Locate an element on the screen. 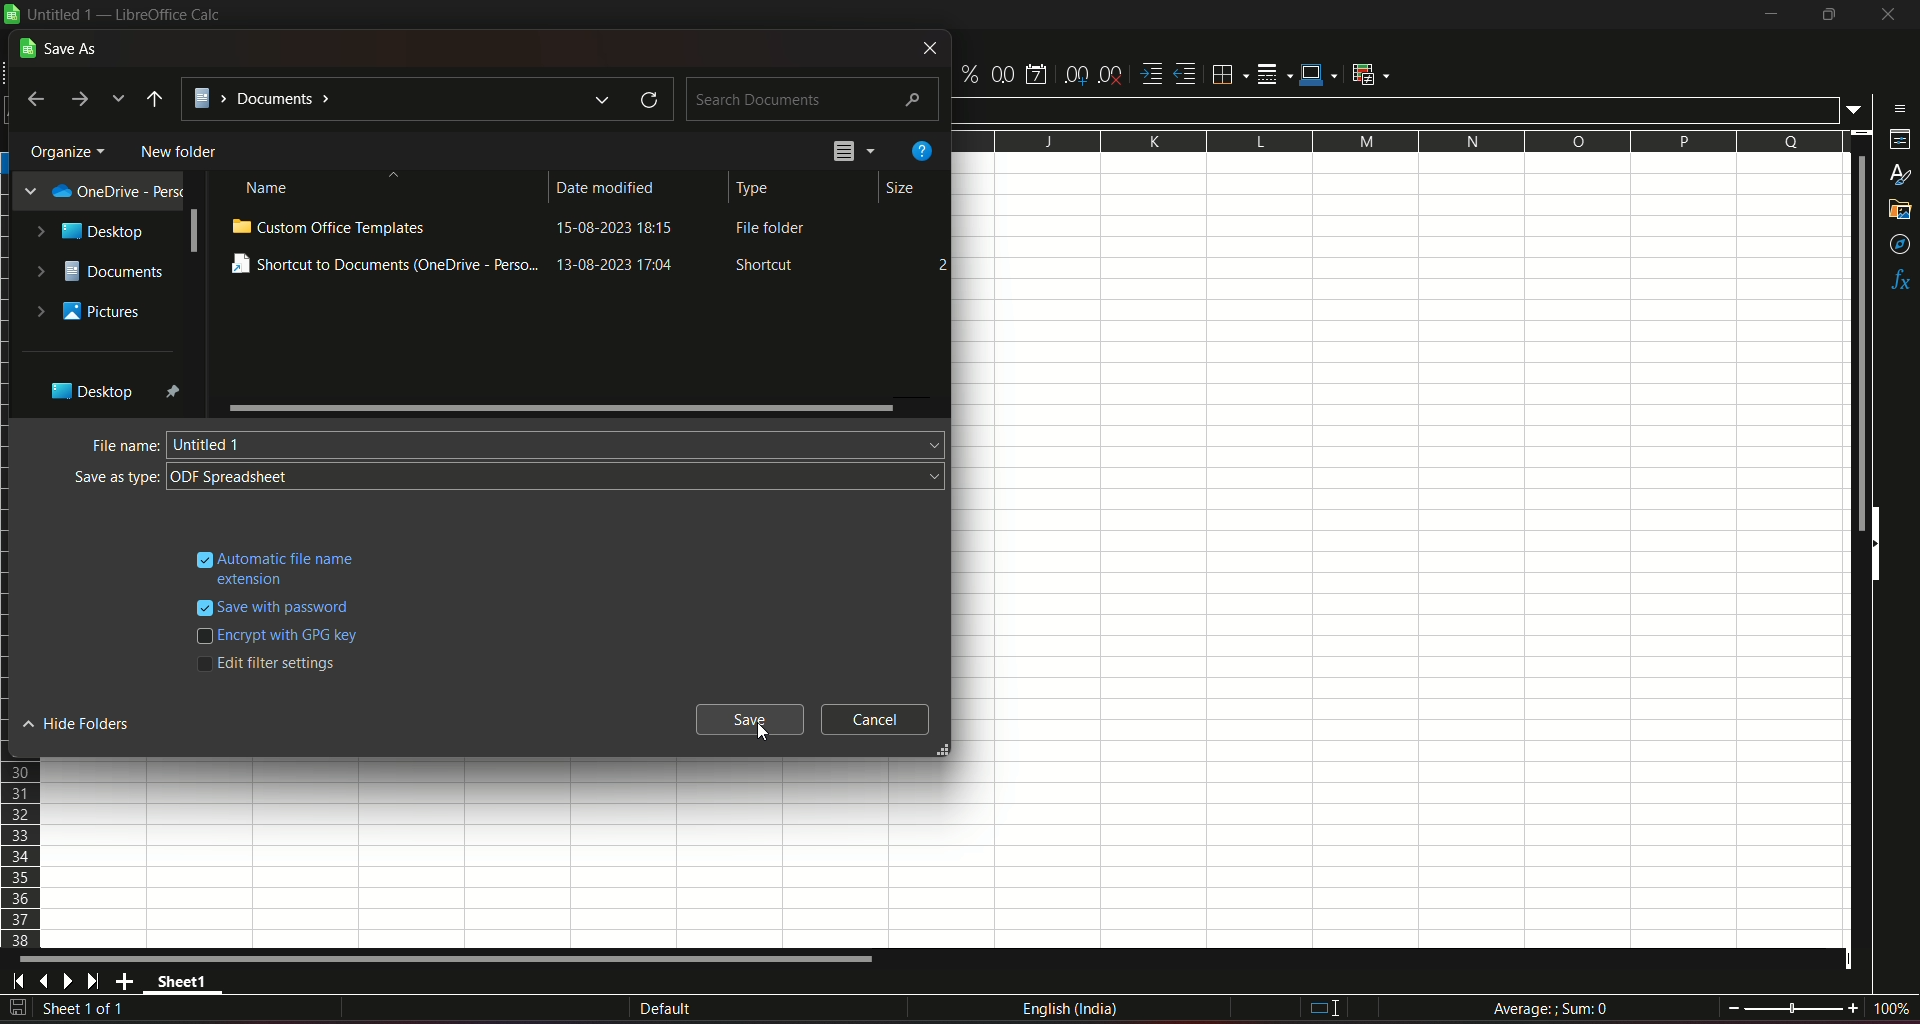 The height and width of the screenshot is (1024, 1920). format as percent is located at coordinates (968, 75).